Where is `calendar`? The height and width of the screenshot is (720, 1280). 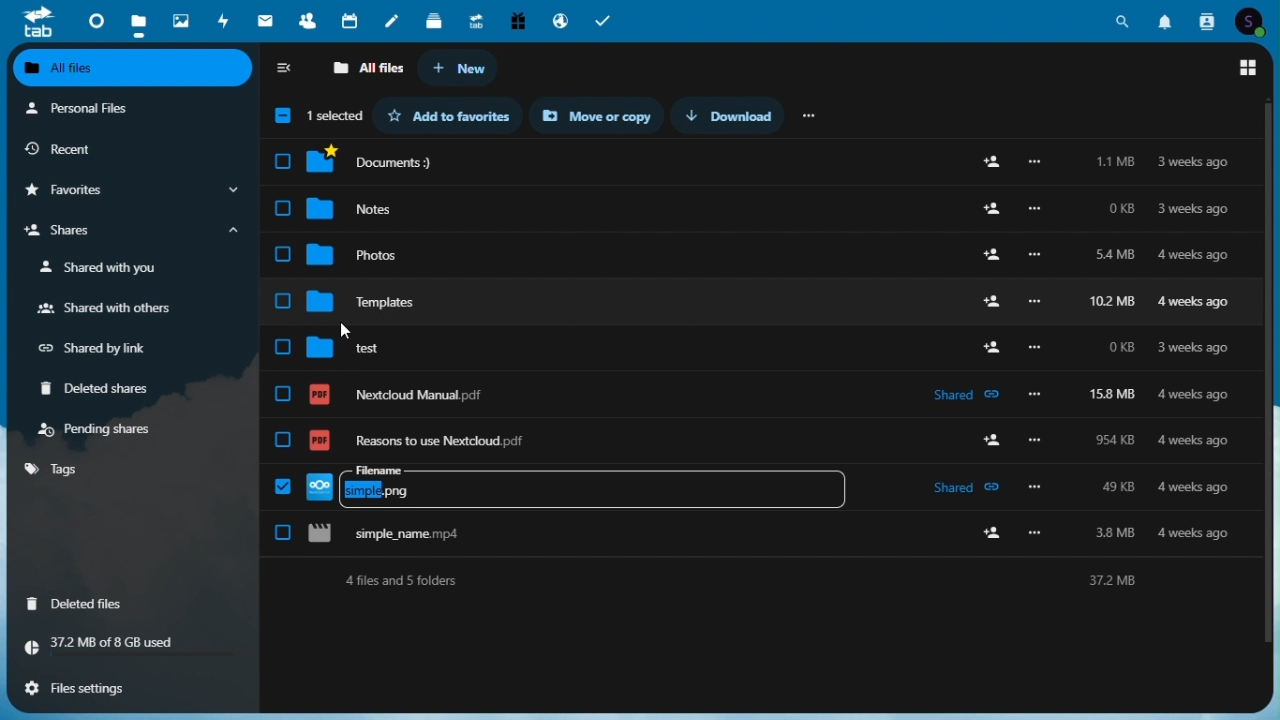
calendar is located at coordinates (352, 19).